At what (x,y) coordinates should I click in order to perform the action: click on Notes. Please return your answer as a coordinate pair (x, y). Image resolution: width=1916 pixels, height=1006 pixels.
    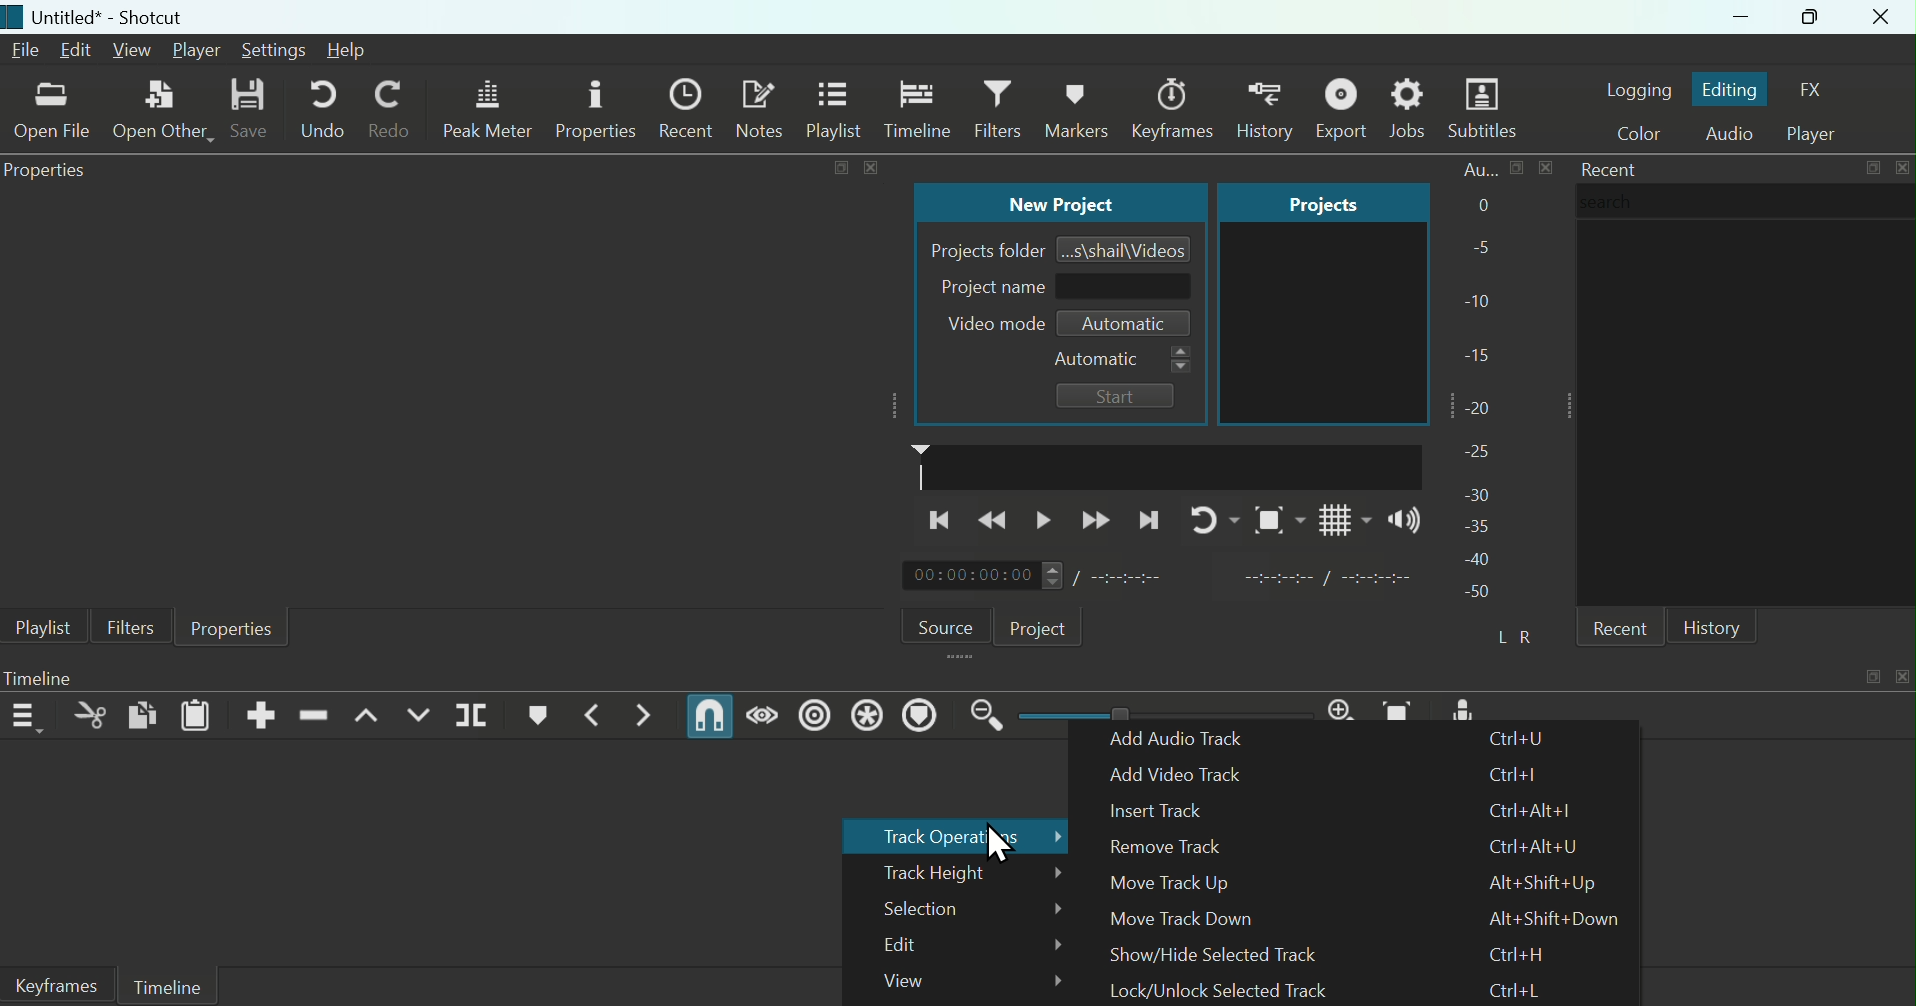
    Looking at the image, I should click on (763, 109).